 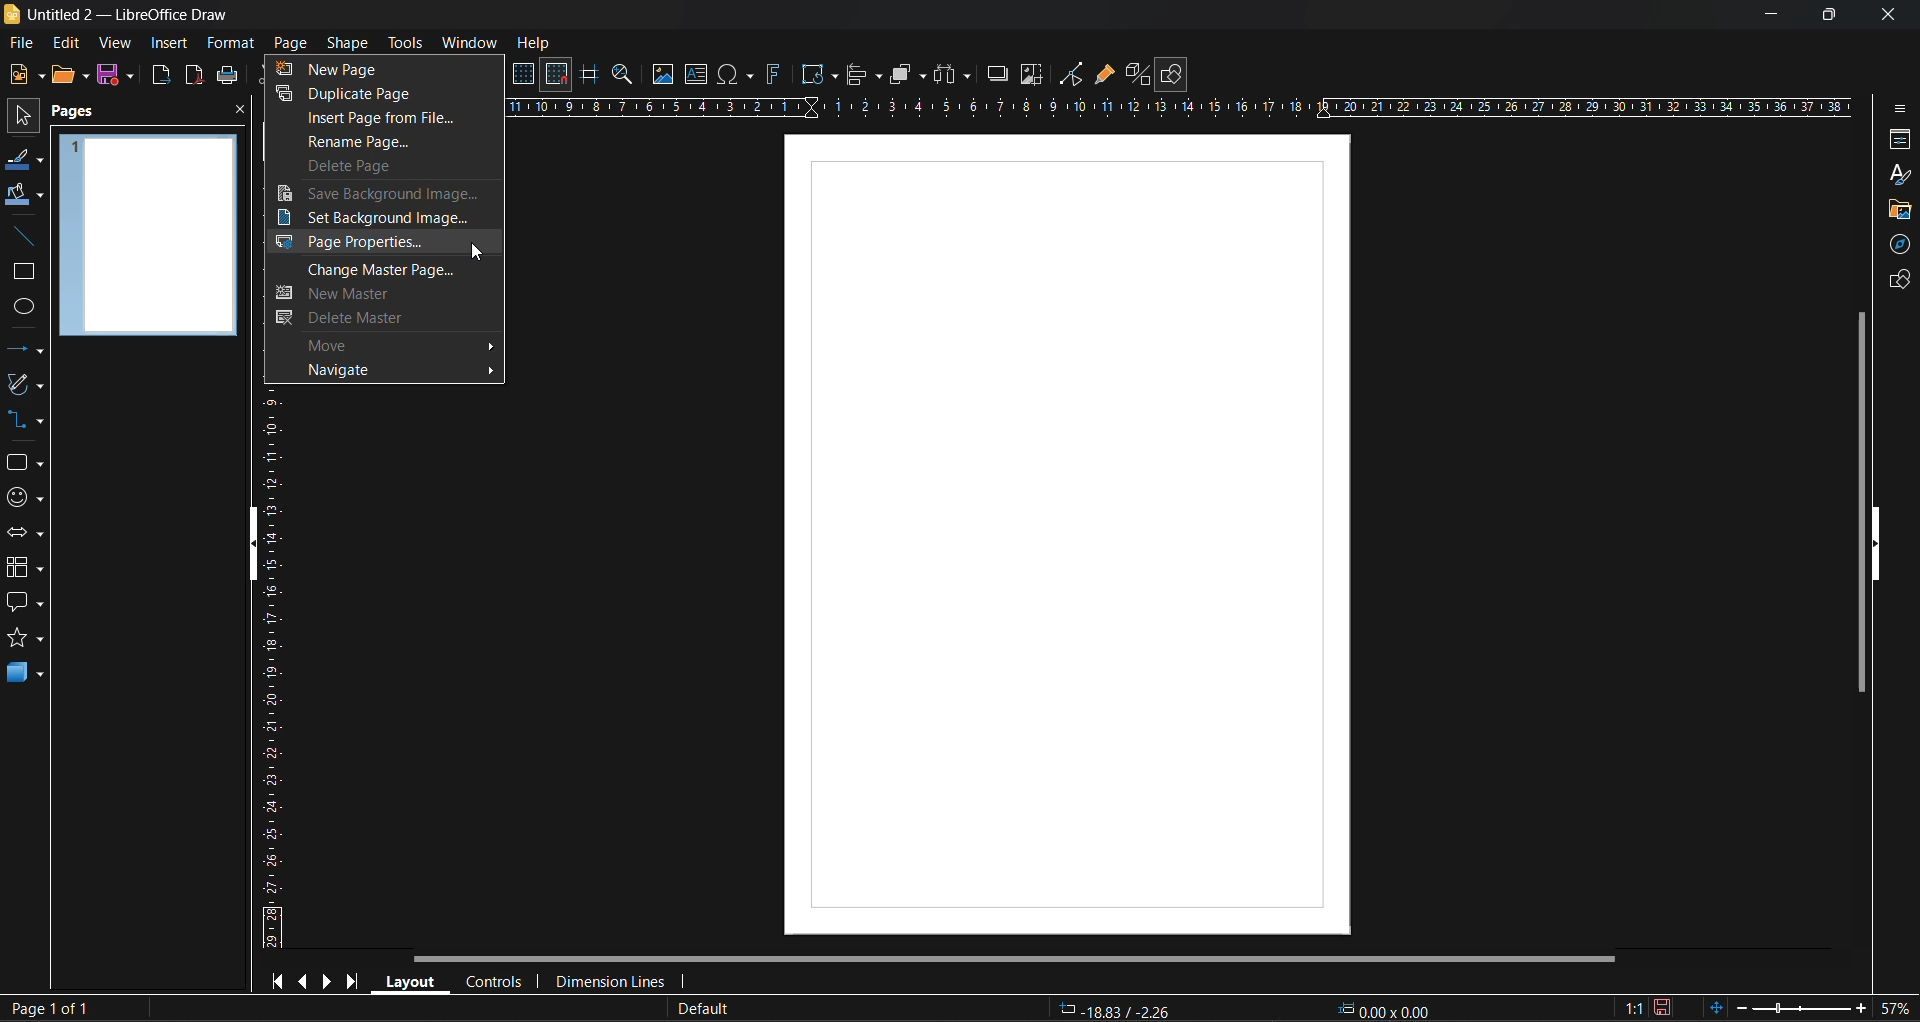 What do you see at coordinates (660, 75) in the screenshot?
I see `image` at bounding box center [660, 75].